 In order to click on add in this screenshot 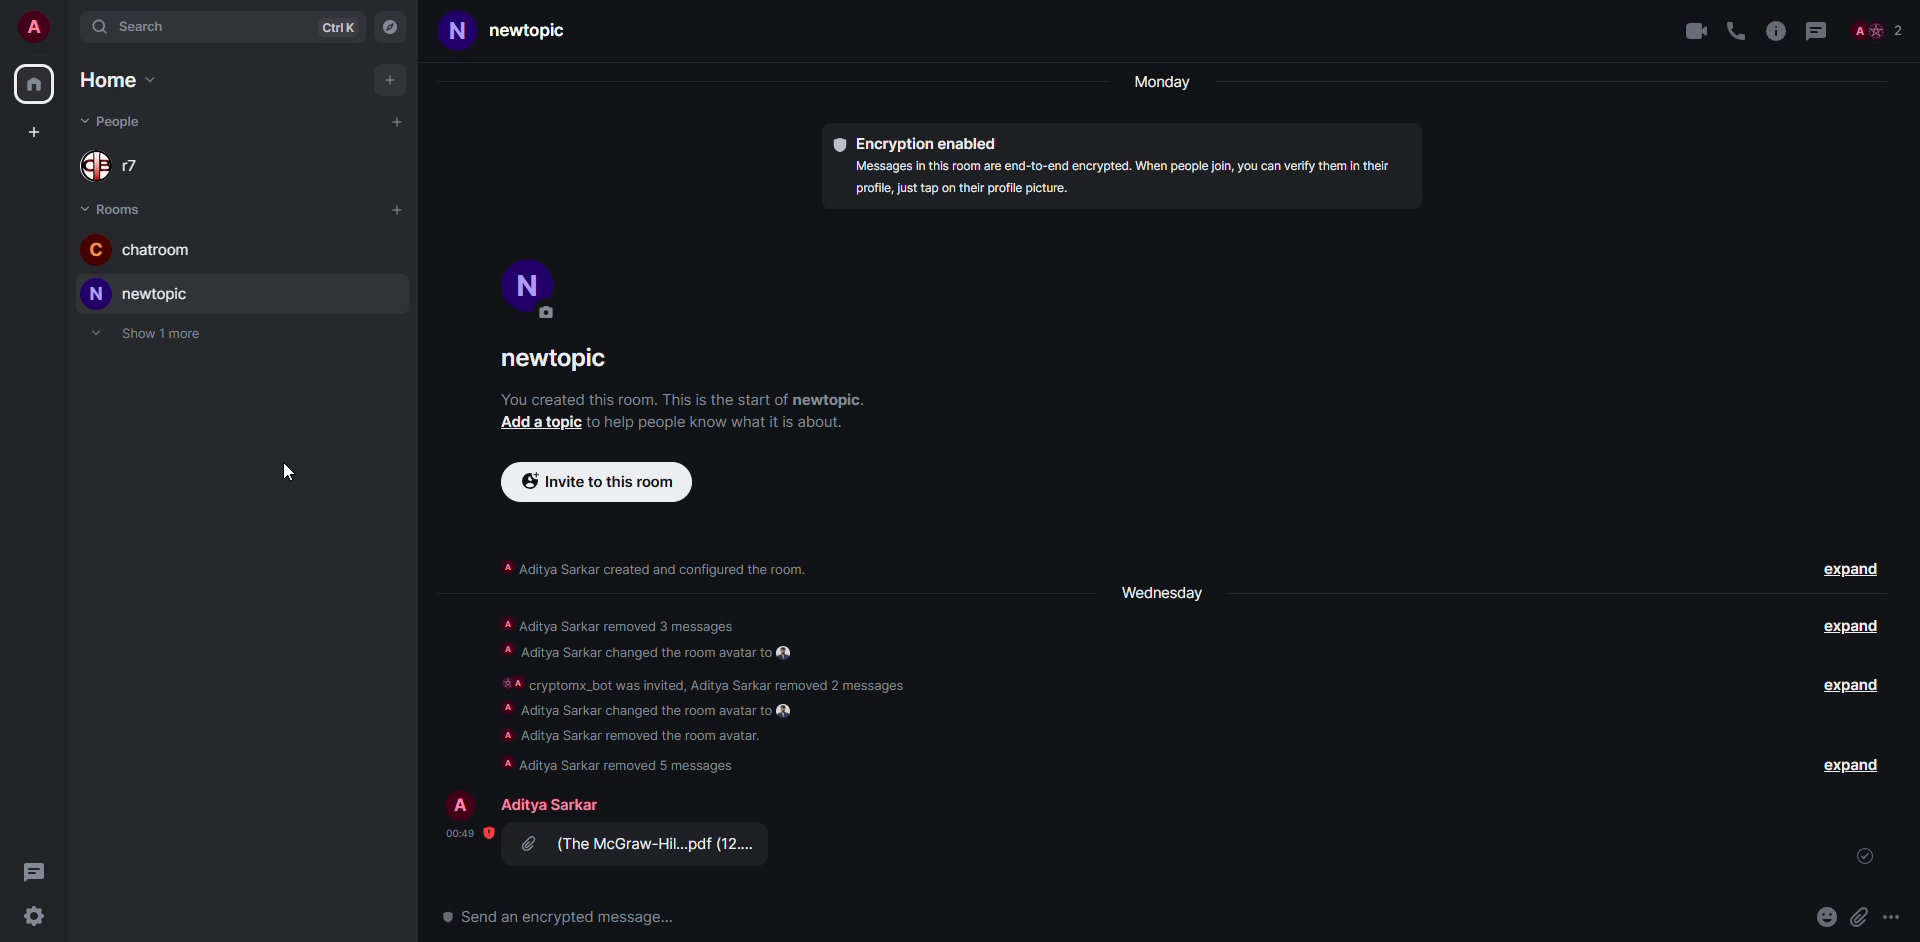, I will do `click(390, 80)`.